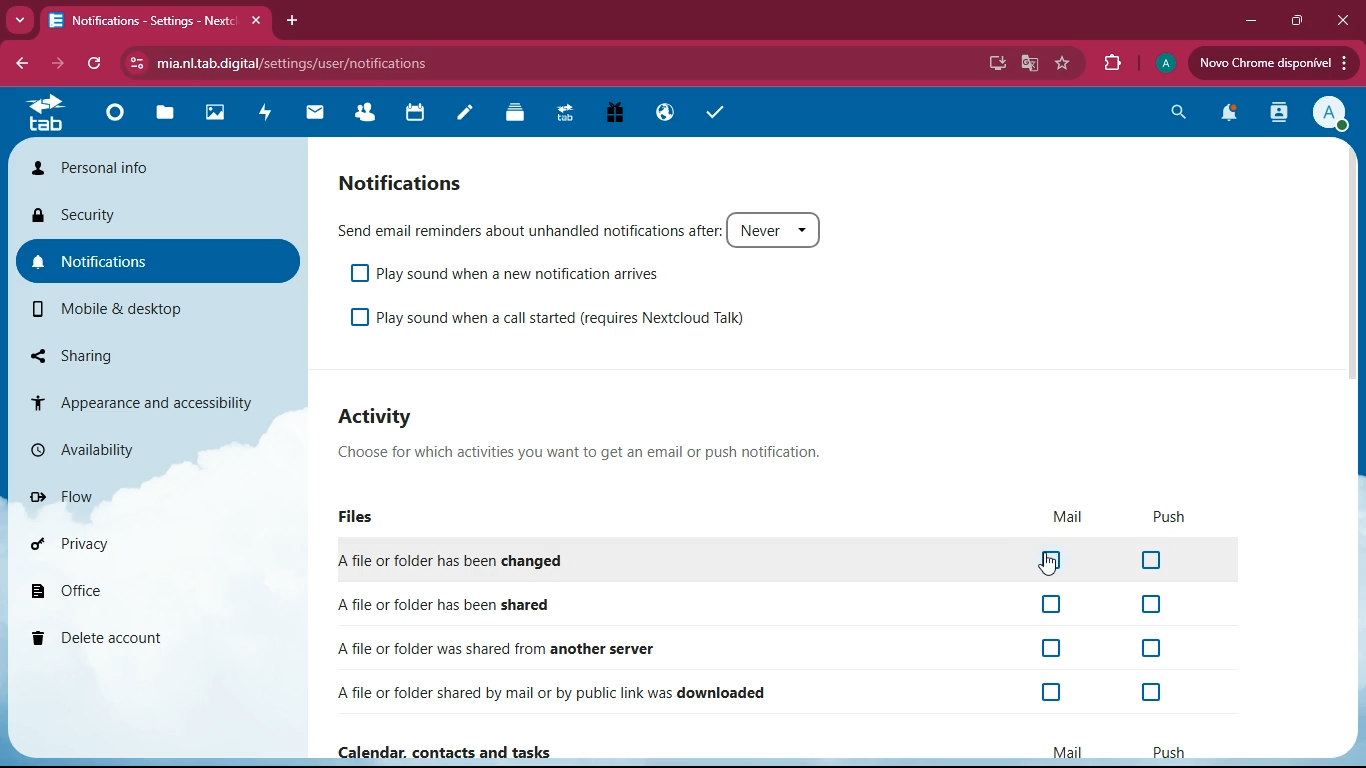  Describe the element at coordinates (265, 115) in the screenshot. I see `activity` at that location.